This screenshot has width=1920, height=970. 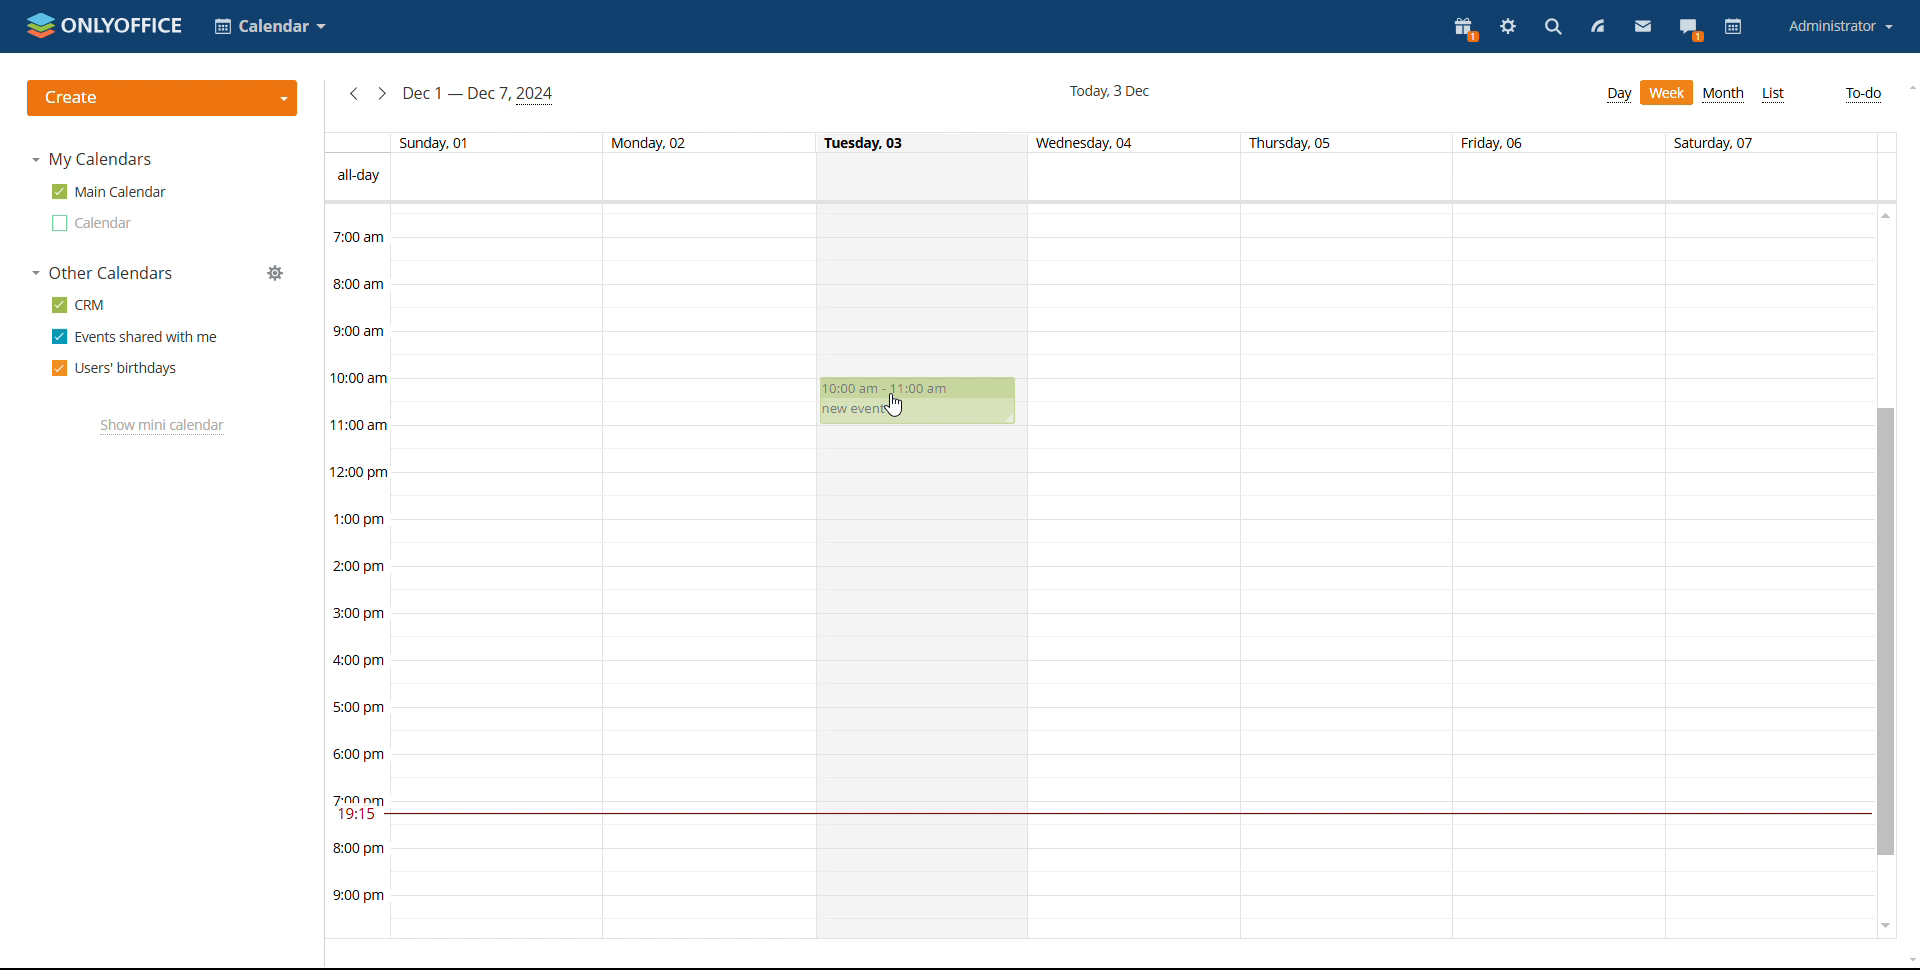 What do you see at coordinates (358, 282) in the screenshot?
I see `8:00 am` at bounding box center [358, 282].